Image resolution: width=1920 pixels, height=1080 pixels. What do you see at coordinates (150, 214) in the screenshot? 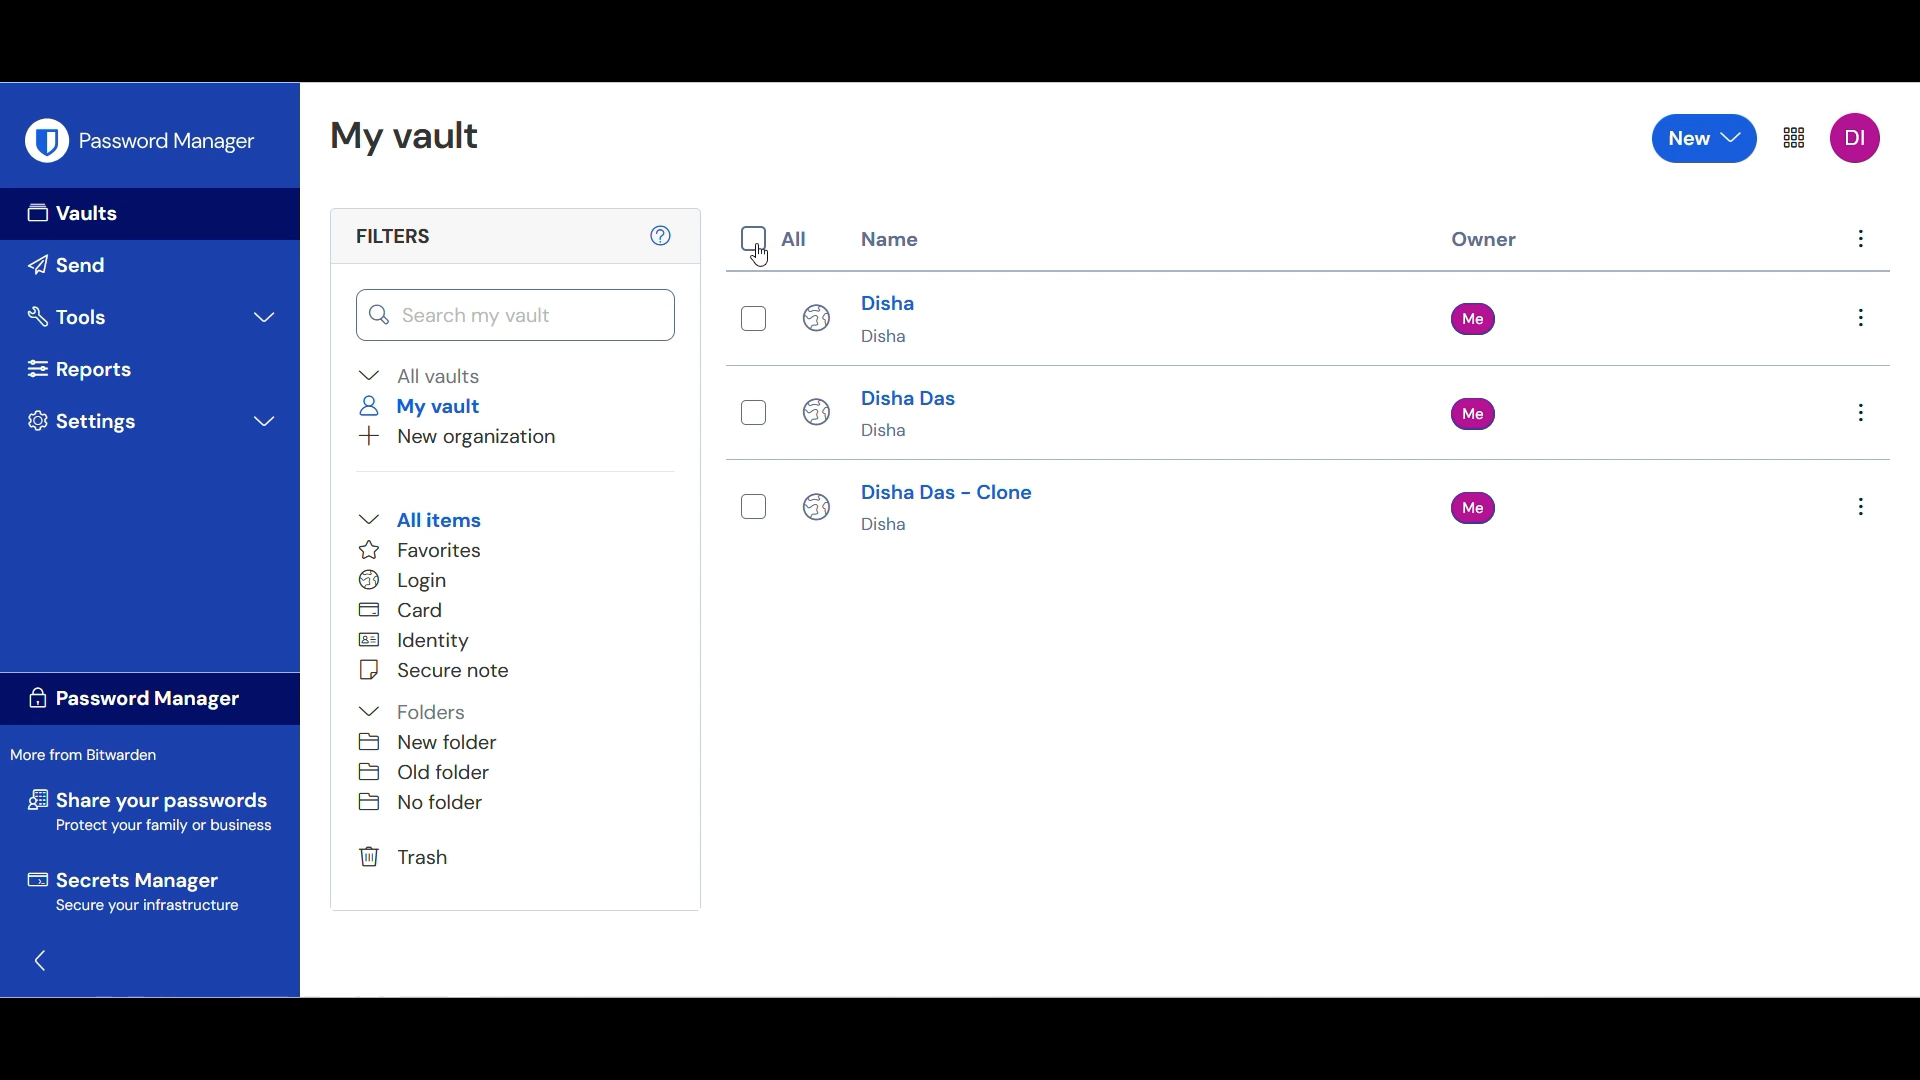
I see `Vaults` at bounding box center [150, 214].